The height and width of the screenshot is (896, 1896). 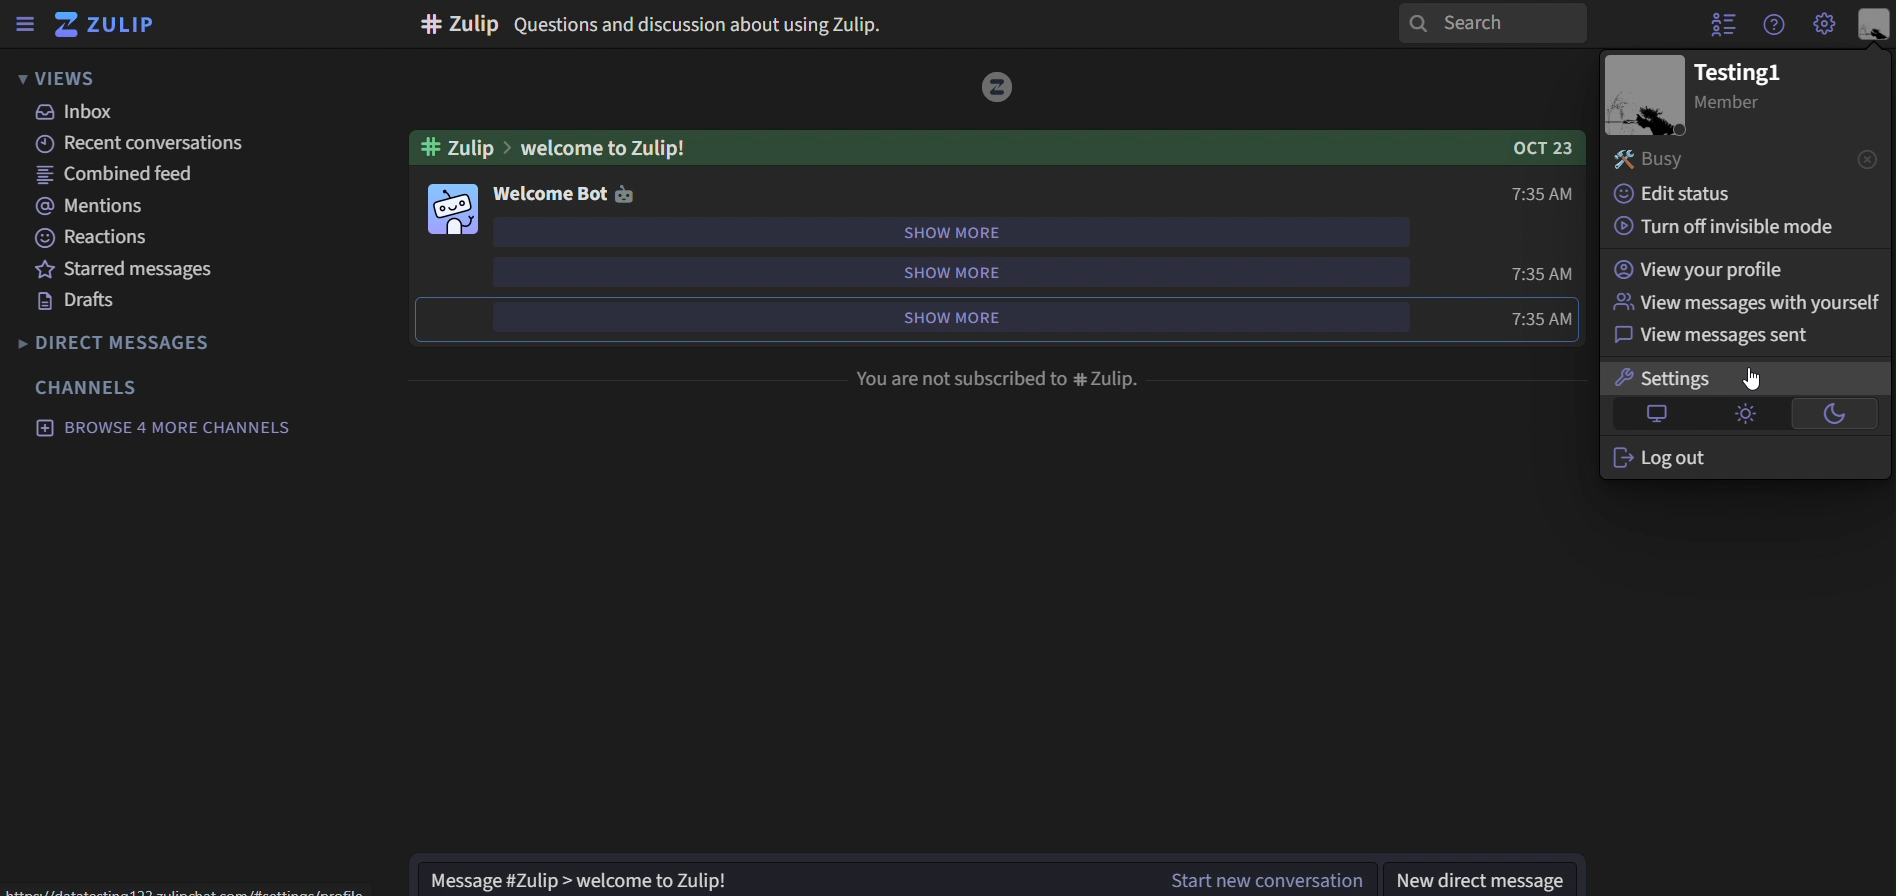 What do you see at coordinates (601, 148) in the screenshot?
I see `#Zulip > welcome to Zulip!` at bounding box center [601, 148].